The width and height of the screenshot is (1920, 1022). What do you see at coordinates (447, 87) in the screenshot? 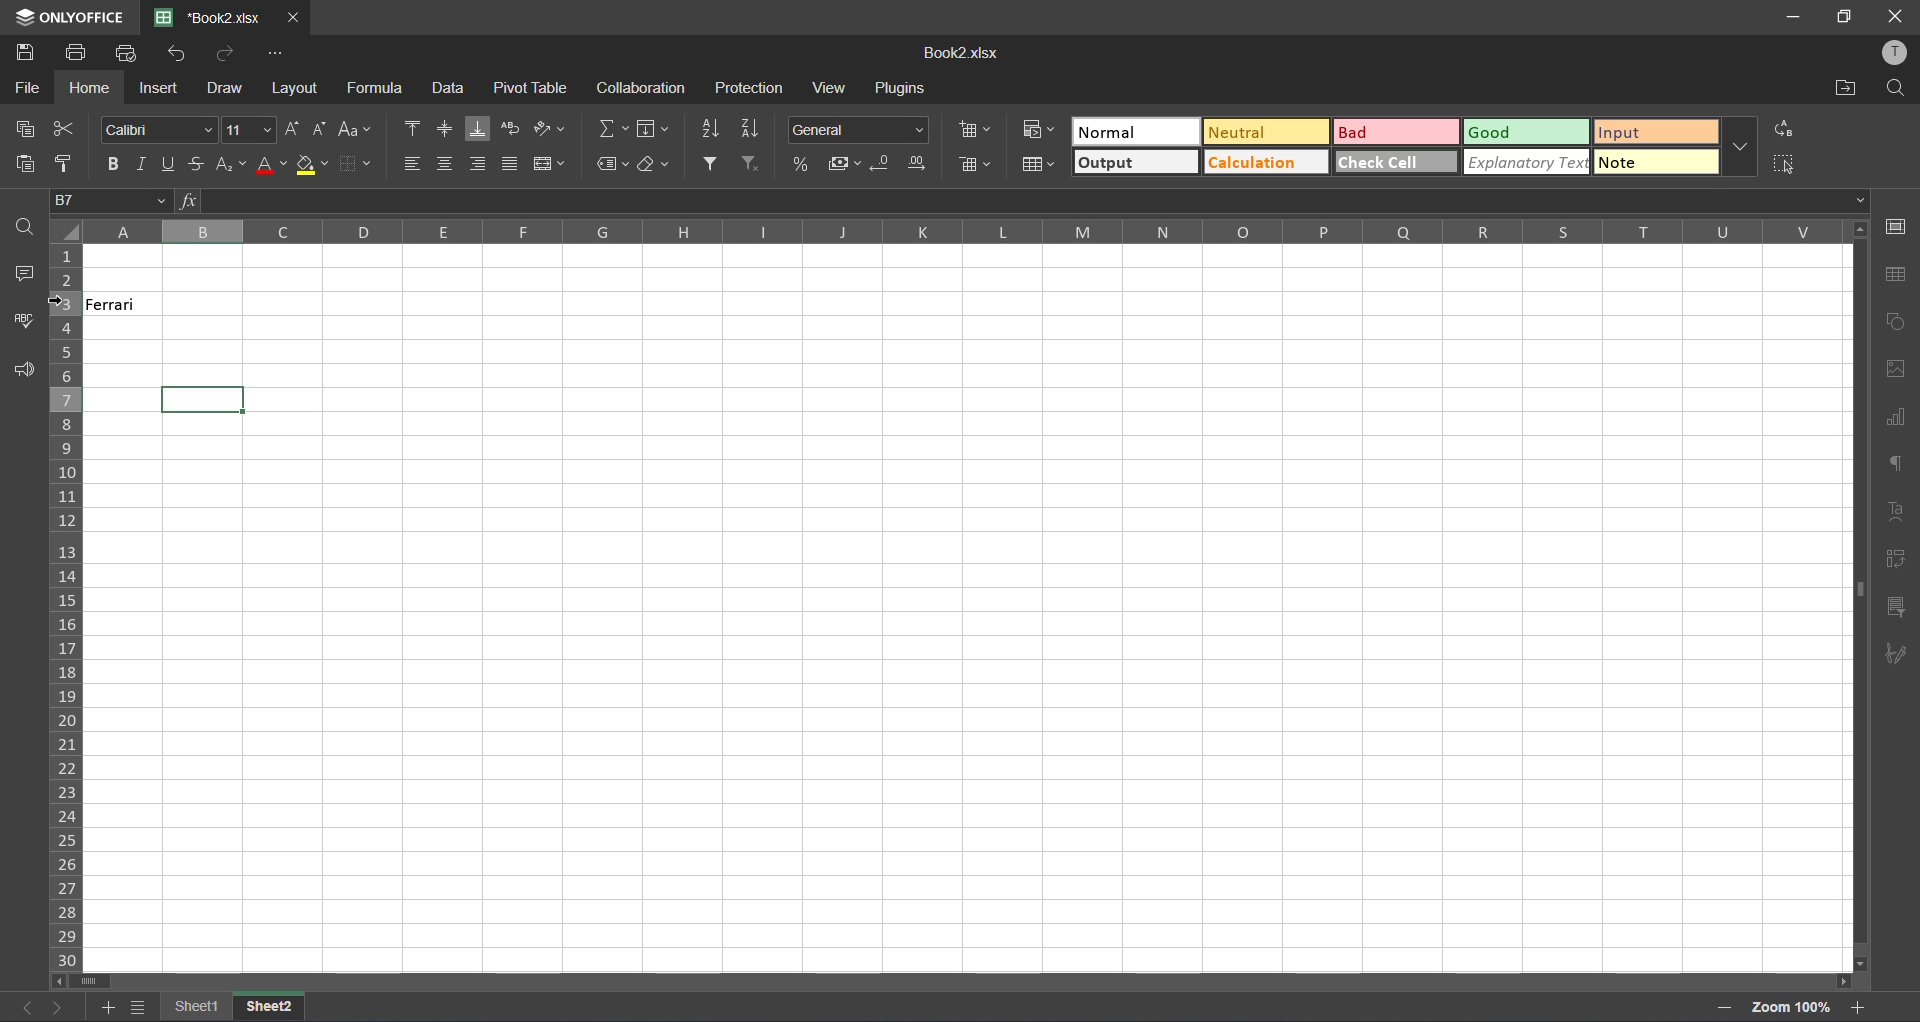
I see `data` at bounding box center [447, 87].